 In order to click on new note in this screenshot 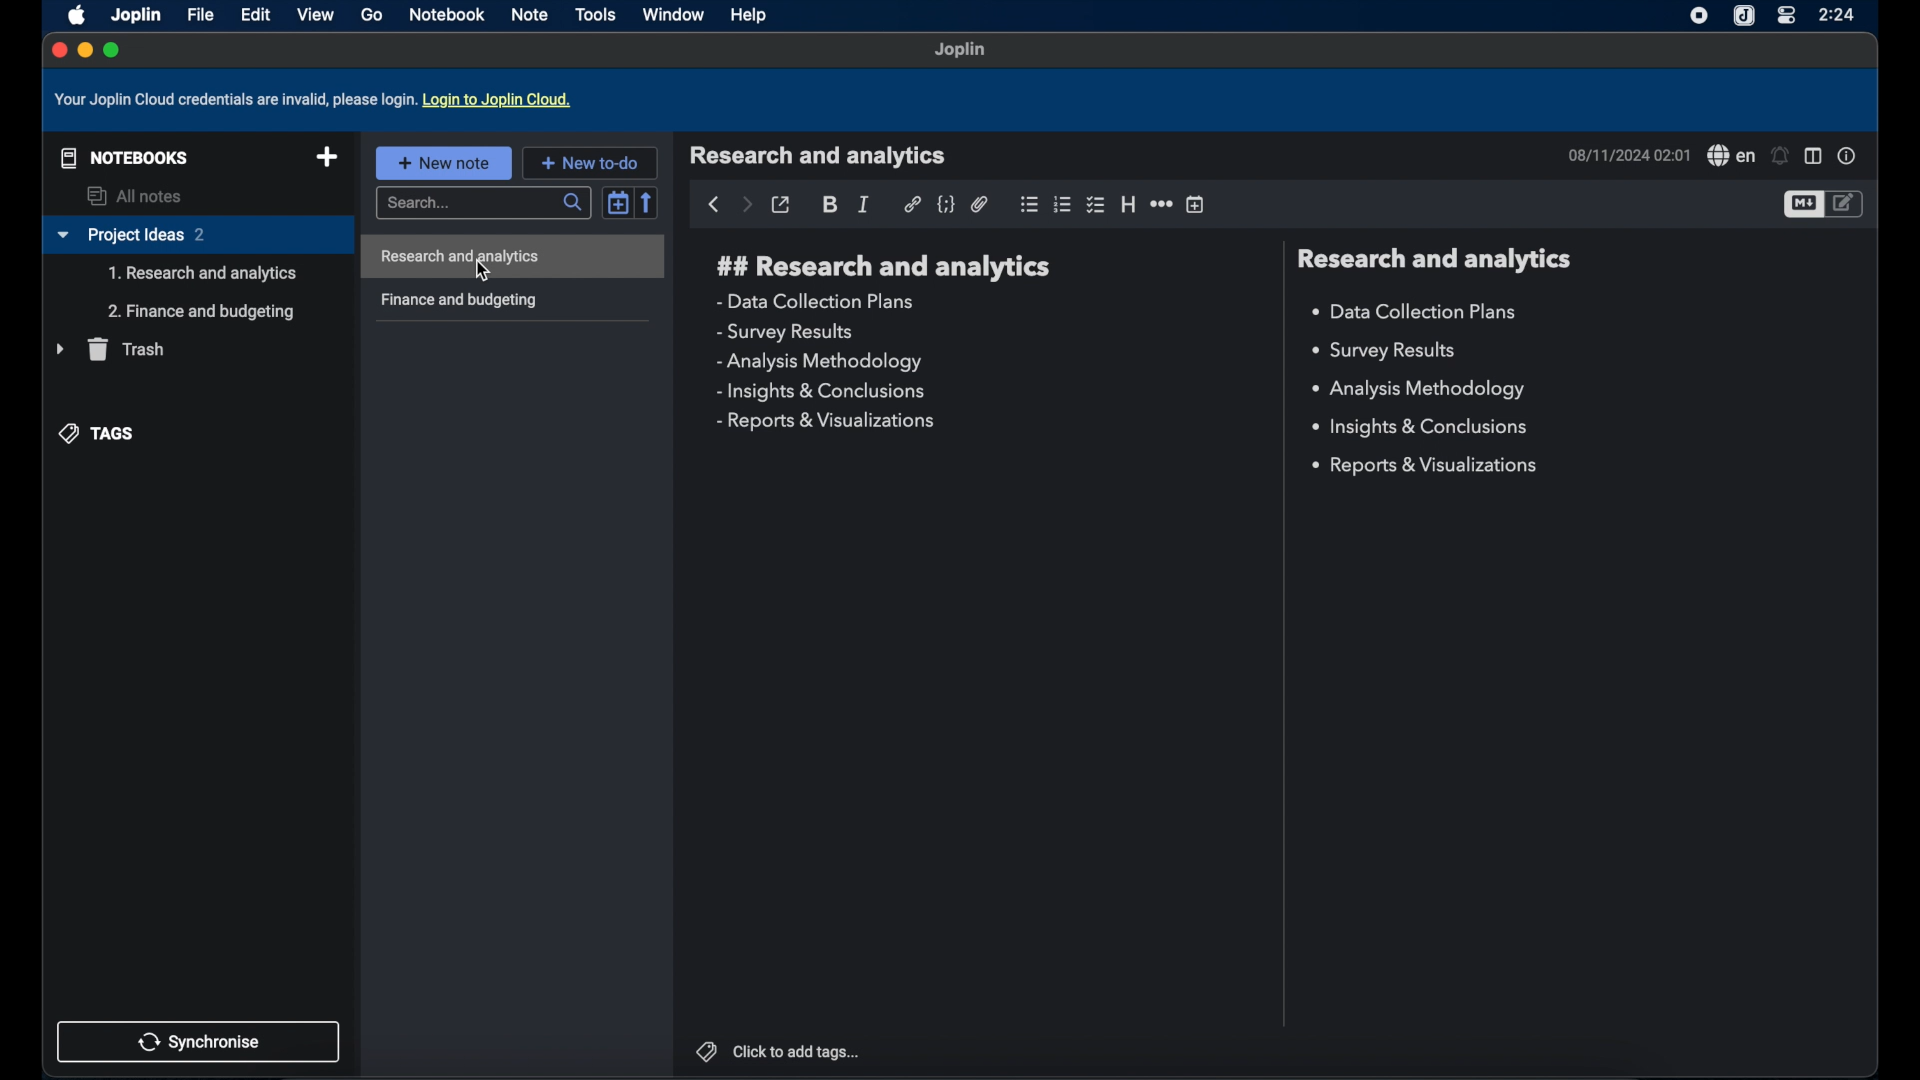, I will do `click(443, 162)`.